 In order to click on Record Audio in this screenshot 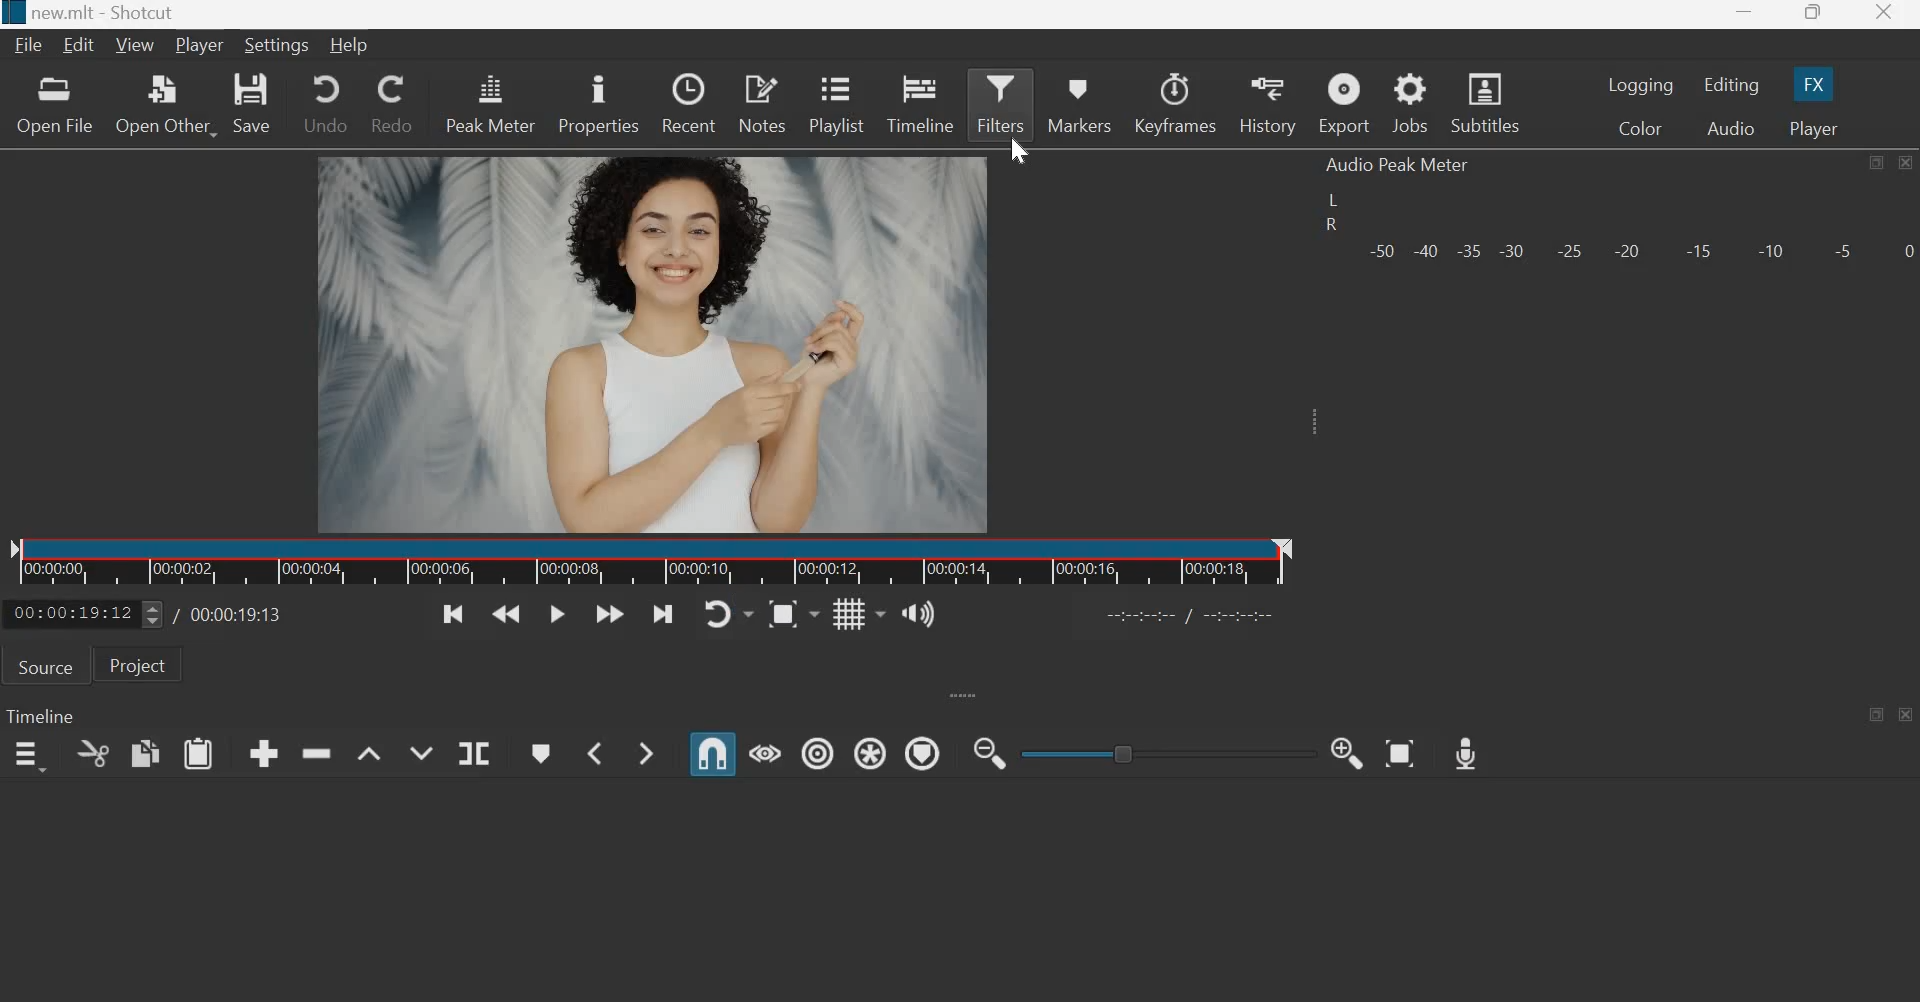, I will do `click(1464, 748)`.